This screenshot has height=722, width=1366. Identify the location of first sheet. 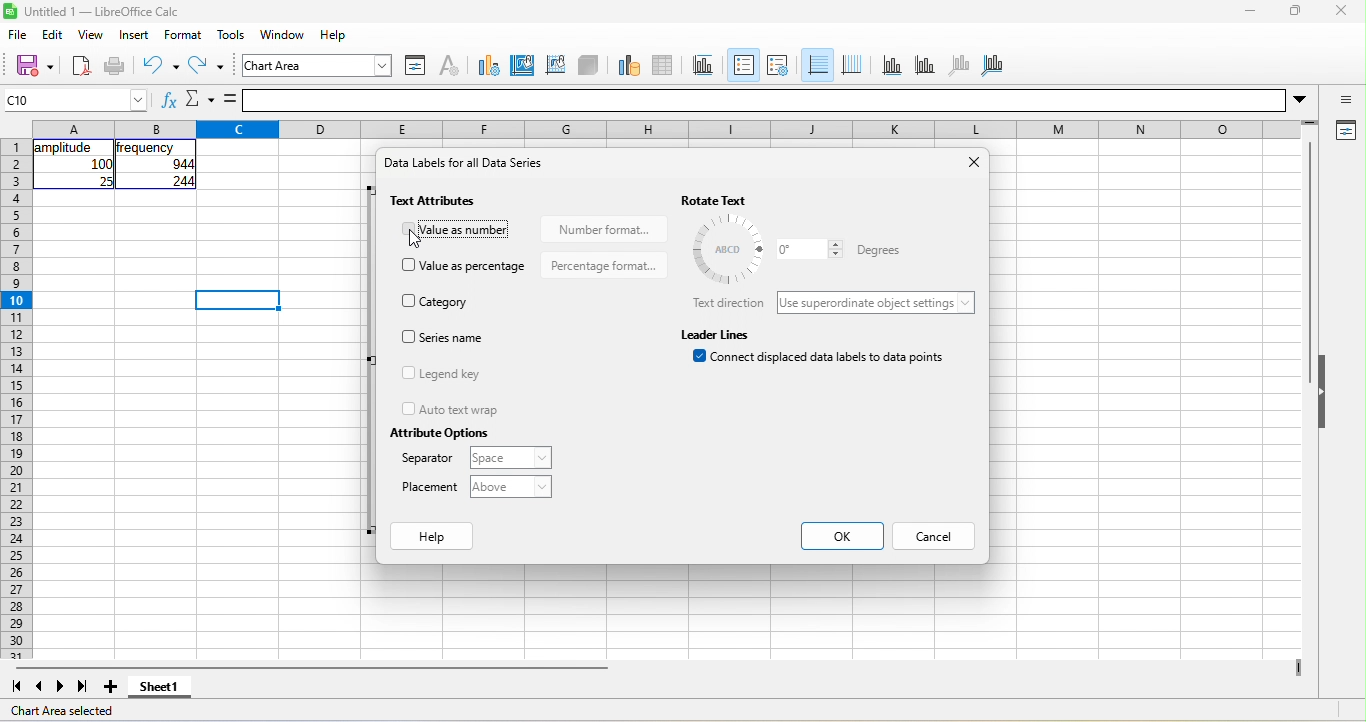
(14, 685).